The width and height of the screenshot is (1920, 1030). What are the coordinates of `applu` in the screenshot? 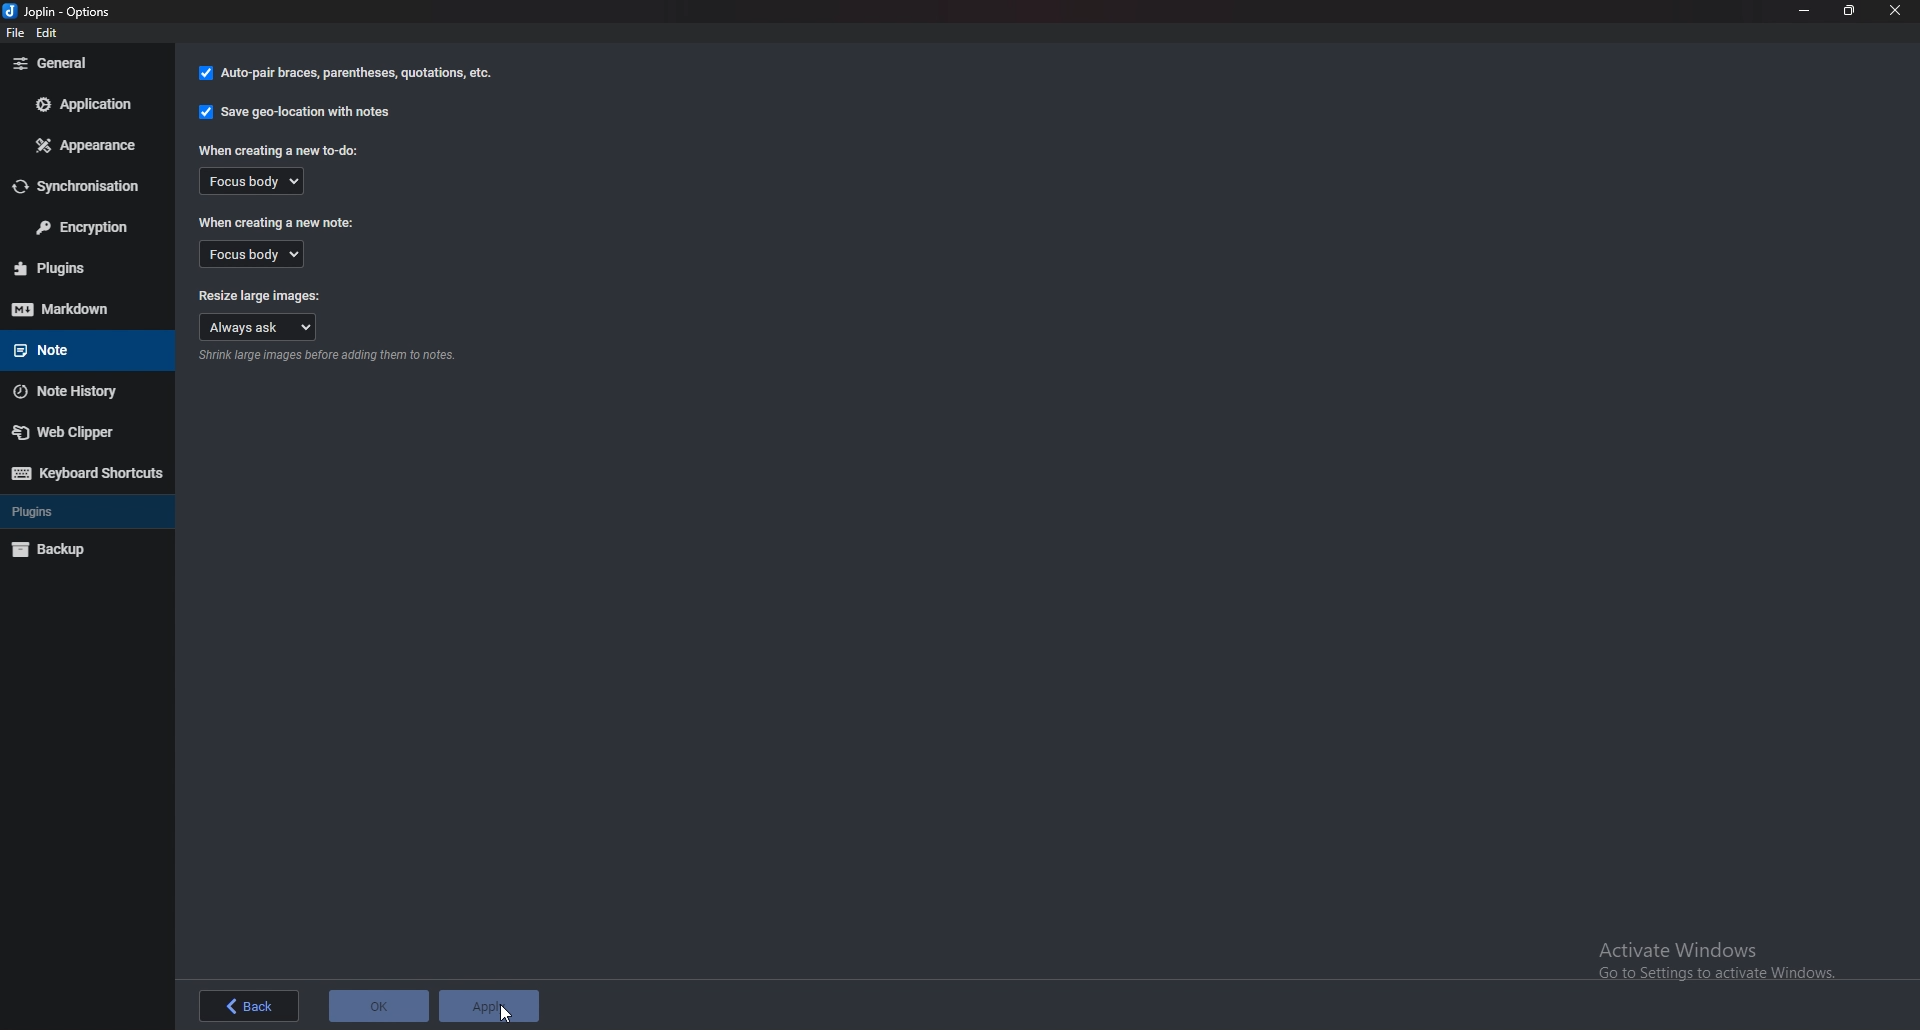 It's located at (487, 1005).